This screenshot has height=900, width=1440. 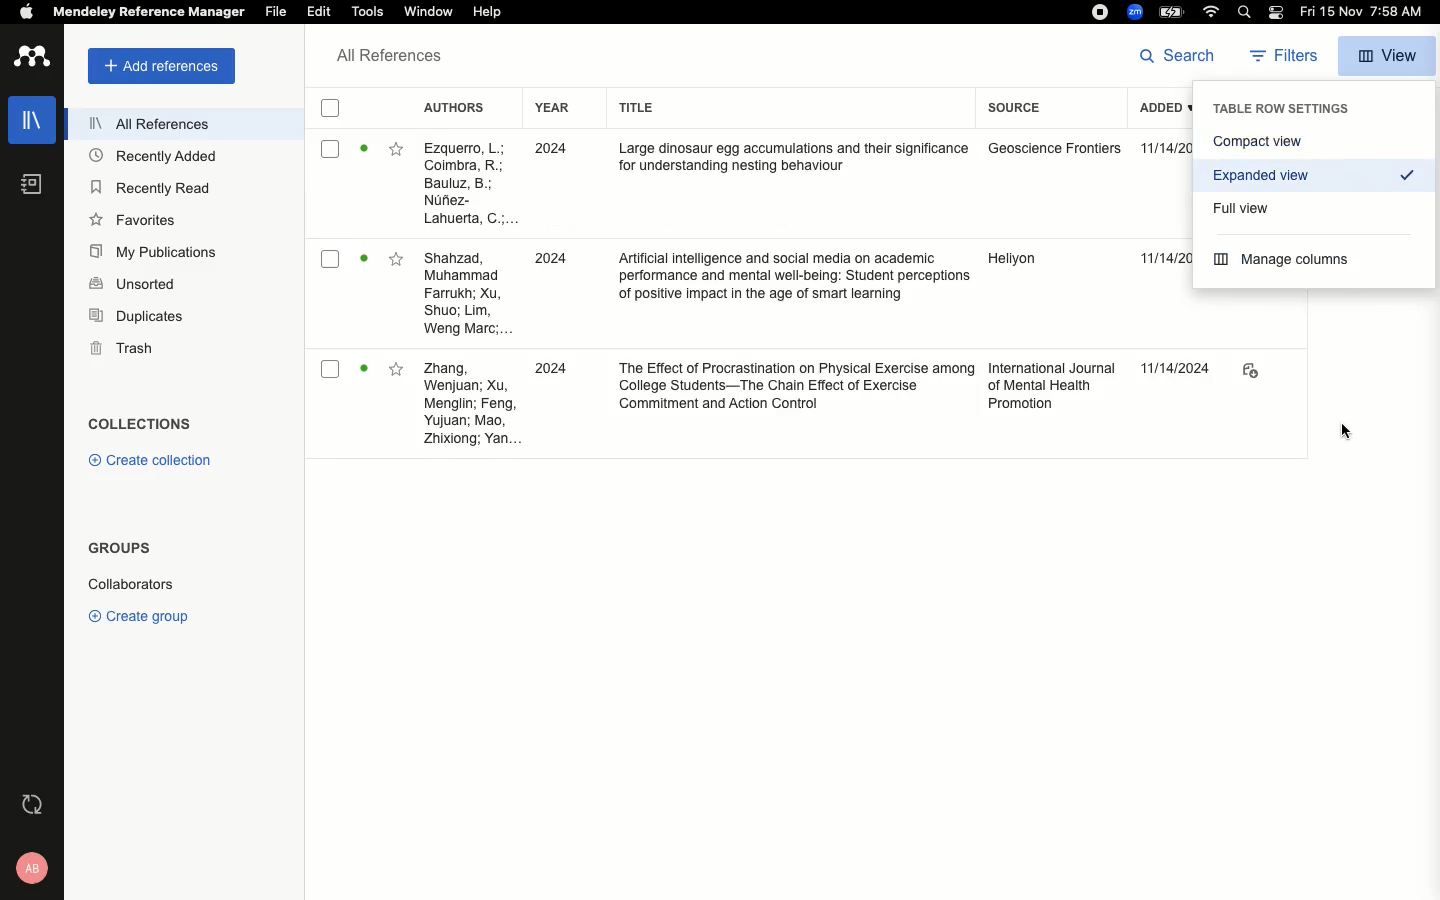 I want to click on Recently added, so click(x=152, y=158).